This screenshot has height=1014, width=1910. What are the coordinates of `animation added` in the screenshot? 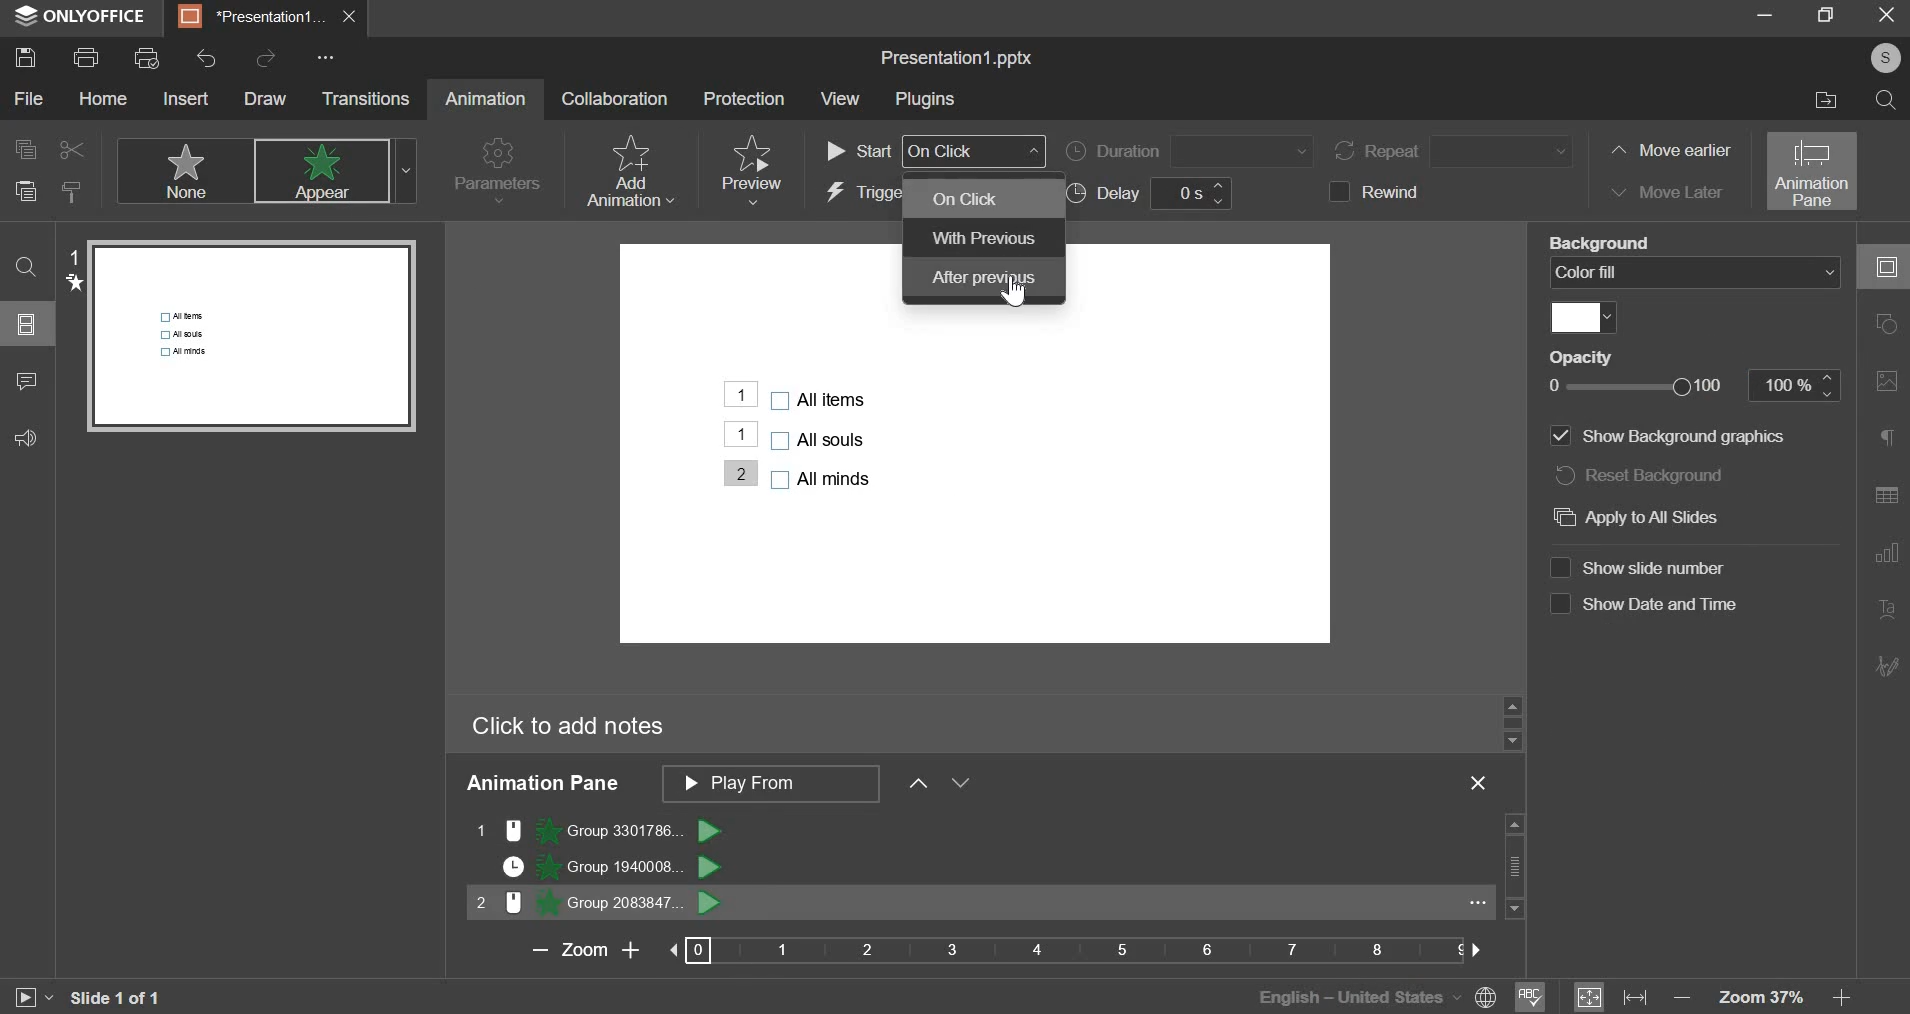 It's located at (741, 435).